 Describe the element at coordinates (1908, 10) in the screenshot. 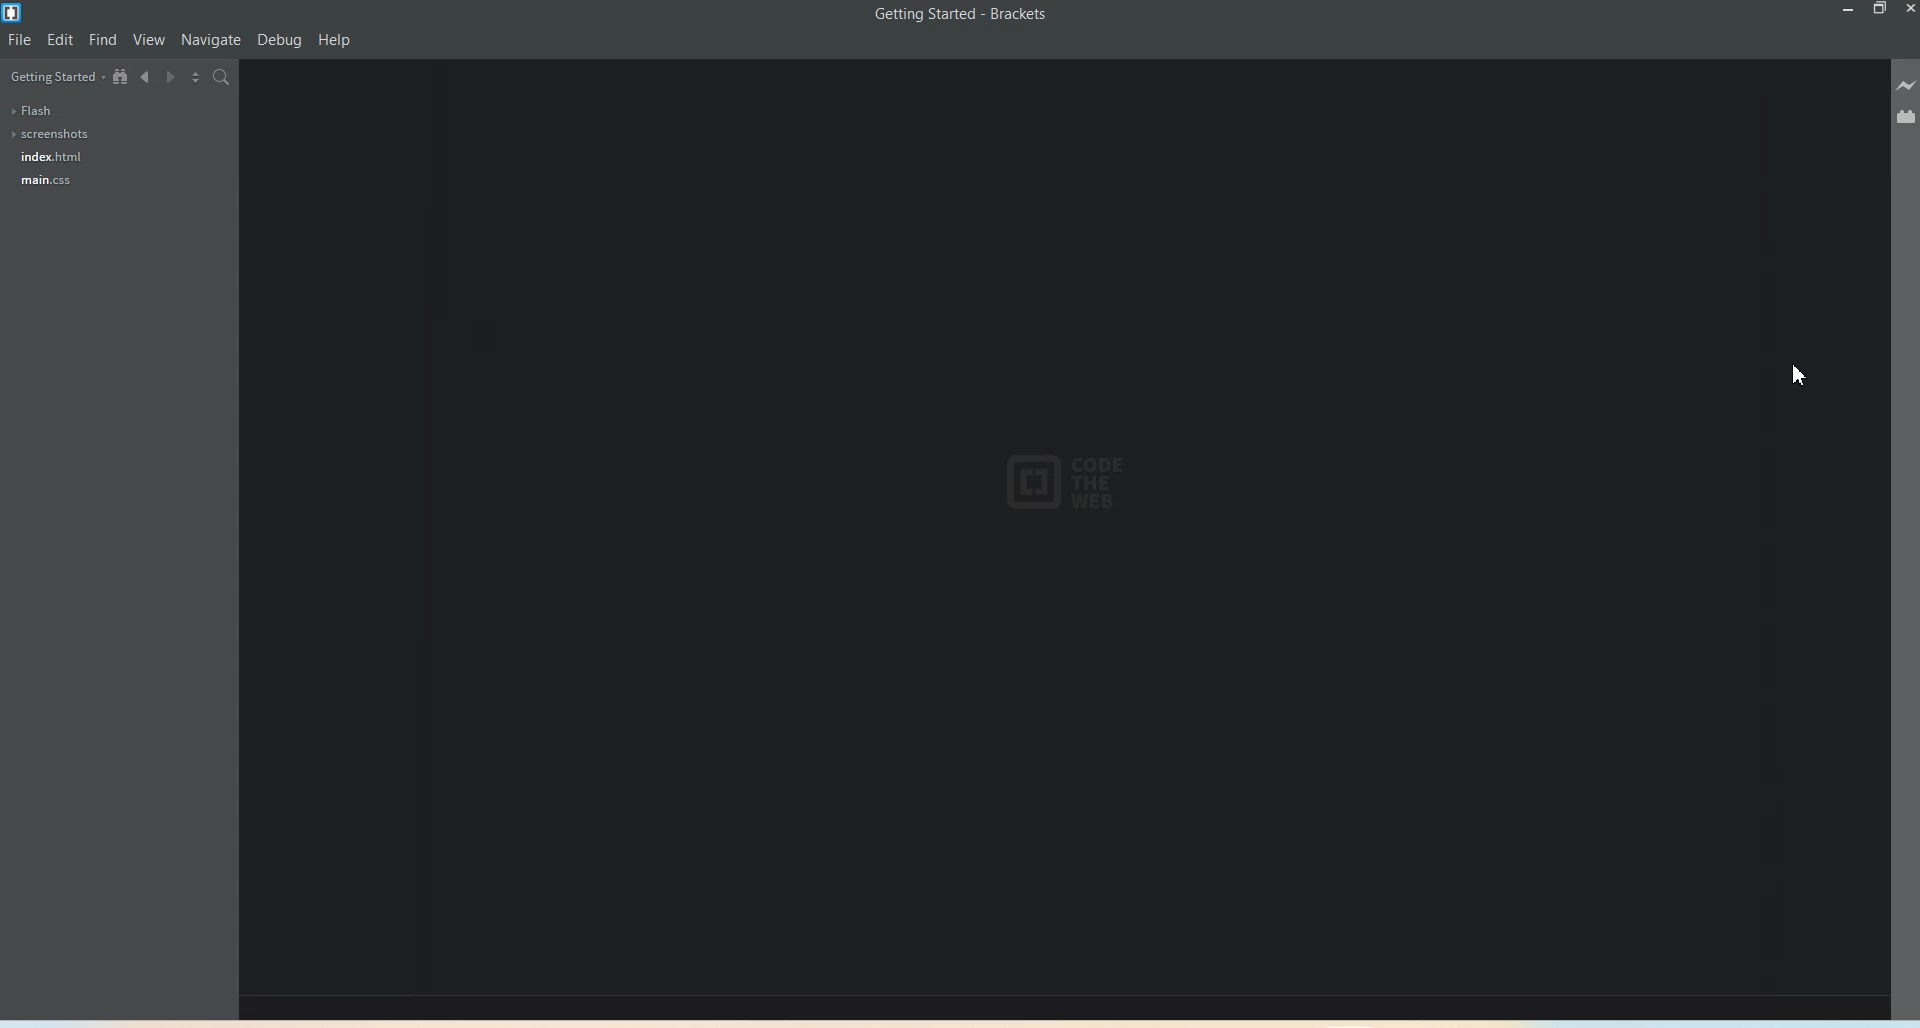

I see `Close` at that location.